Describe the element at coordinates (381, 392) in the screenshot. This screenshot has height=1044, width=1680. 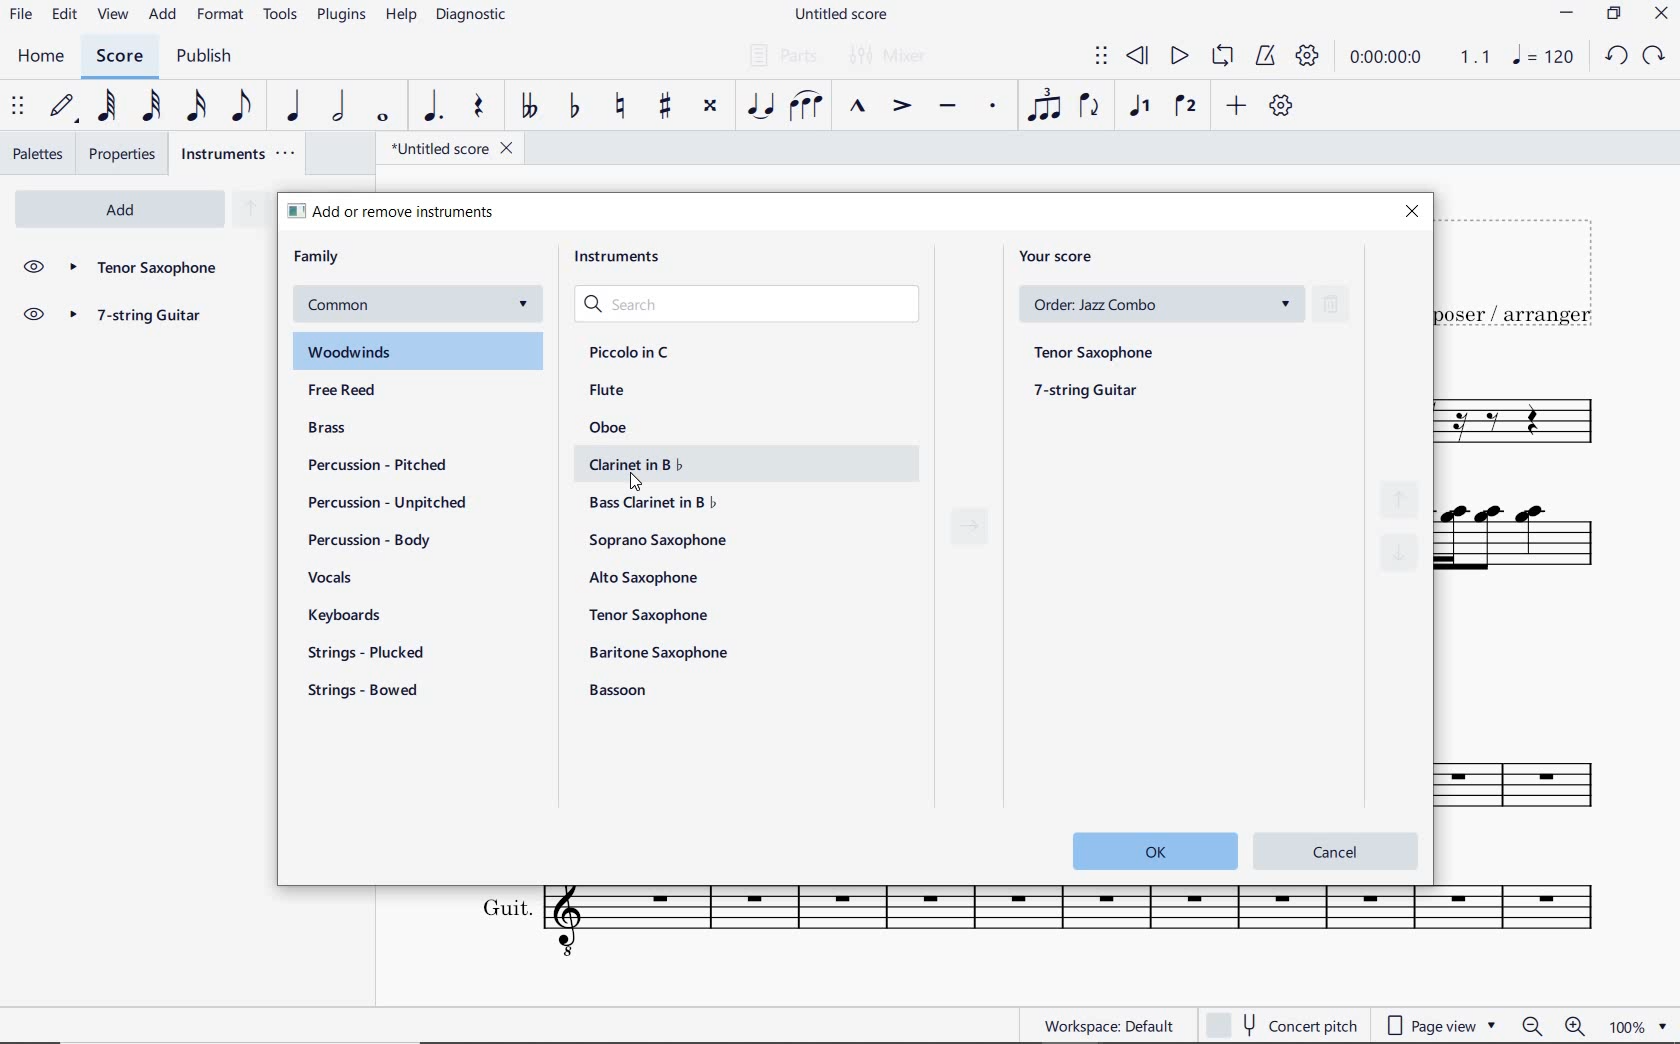
I see `free reed` at that location.